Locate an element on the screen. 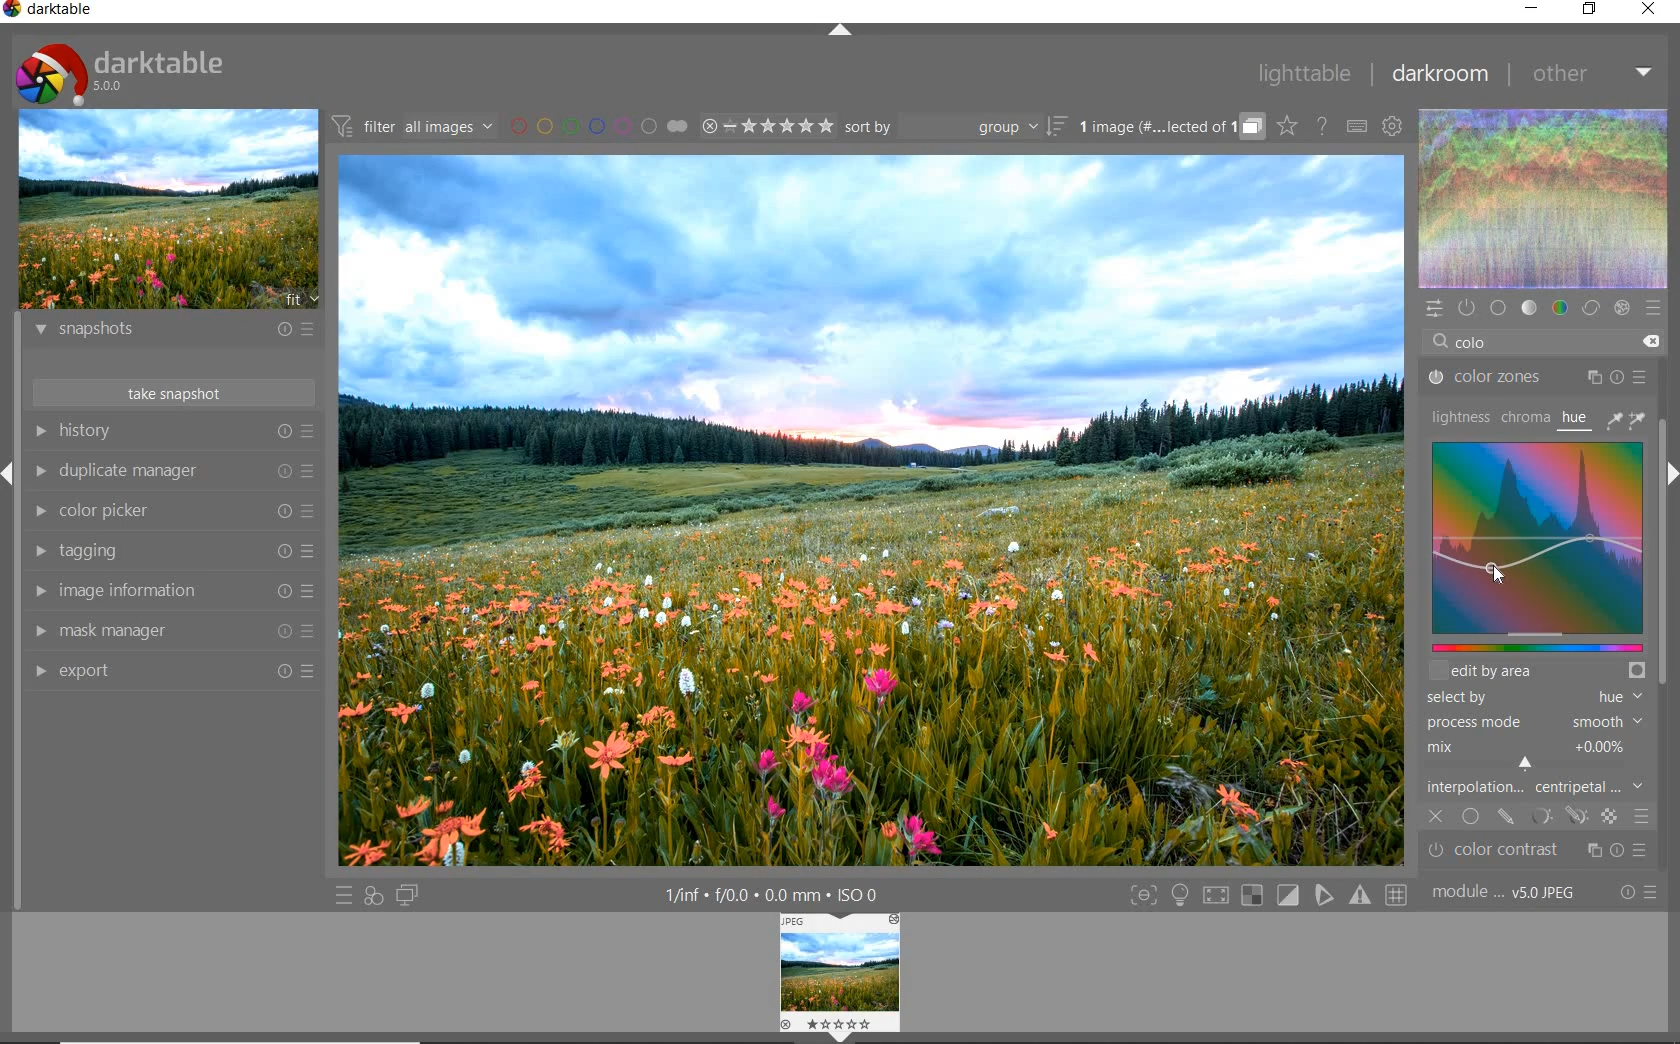  delete is located at coordinates (1651, 342).